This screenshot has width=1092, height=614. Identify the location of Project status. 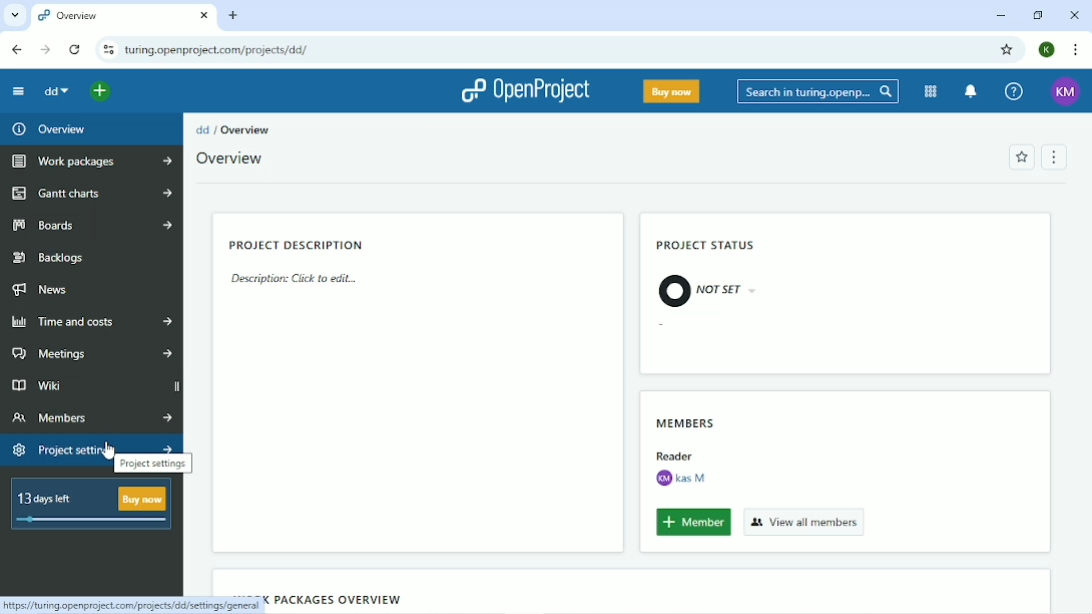
(708, 247).